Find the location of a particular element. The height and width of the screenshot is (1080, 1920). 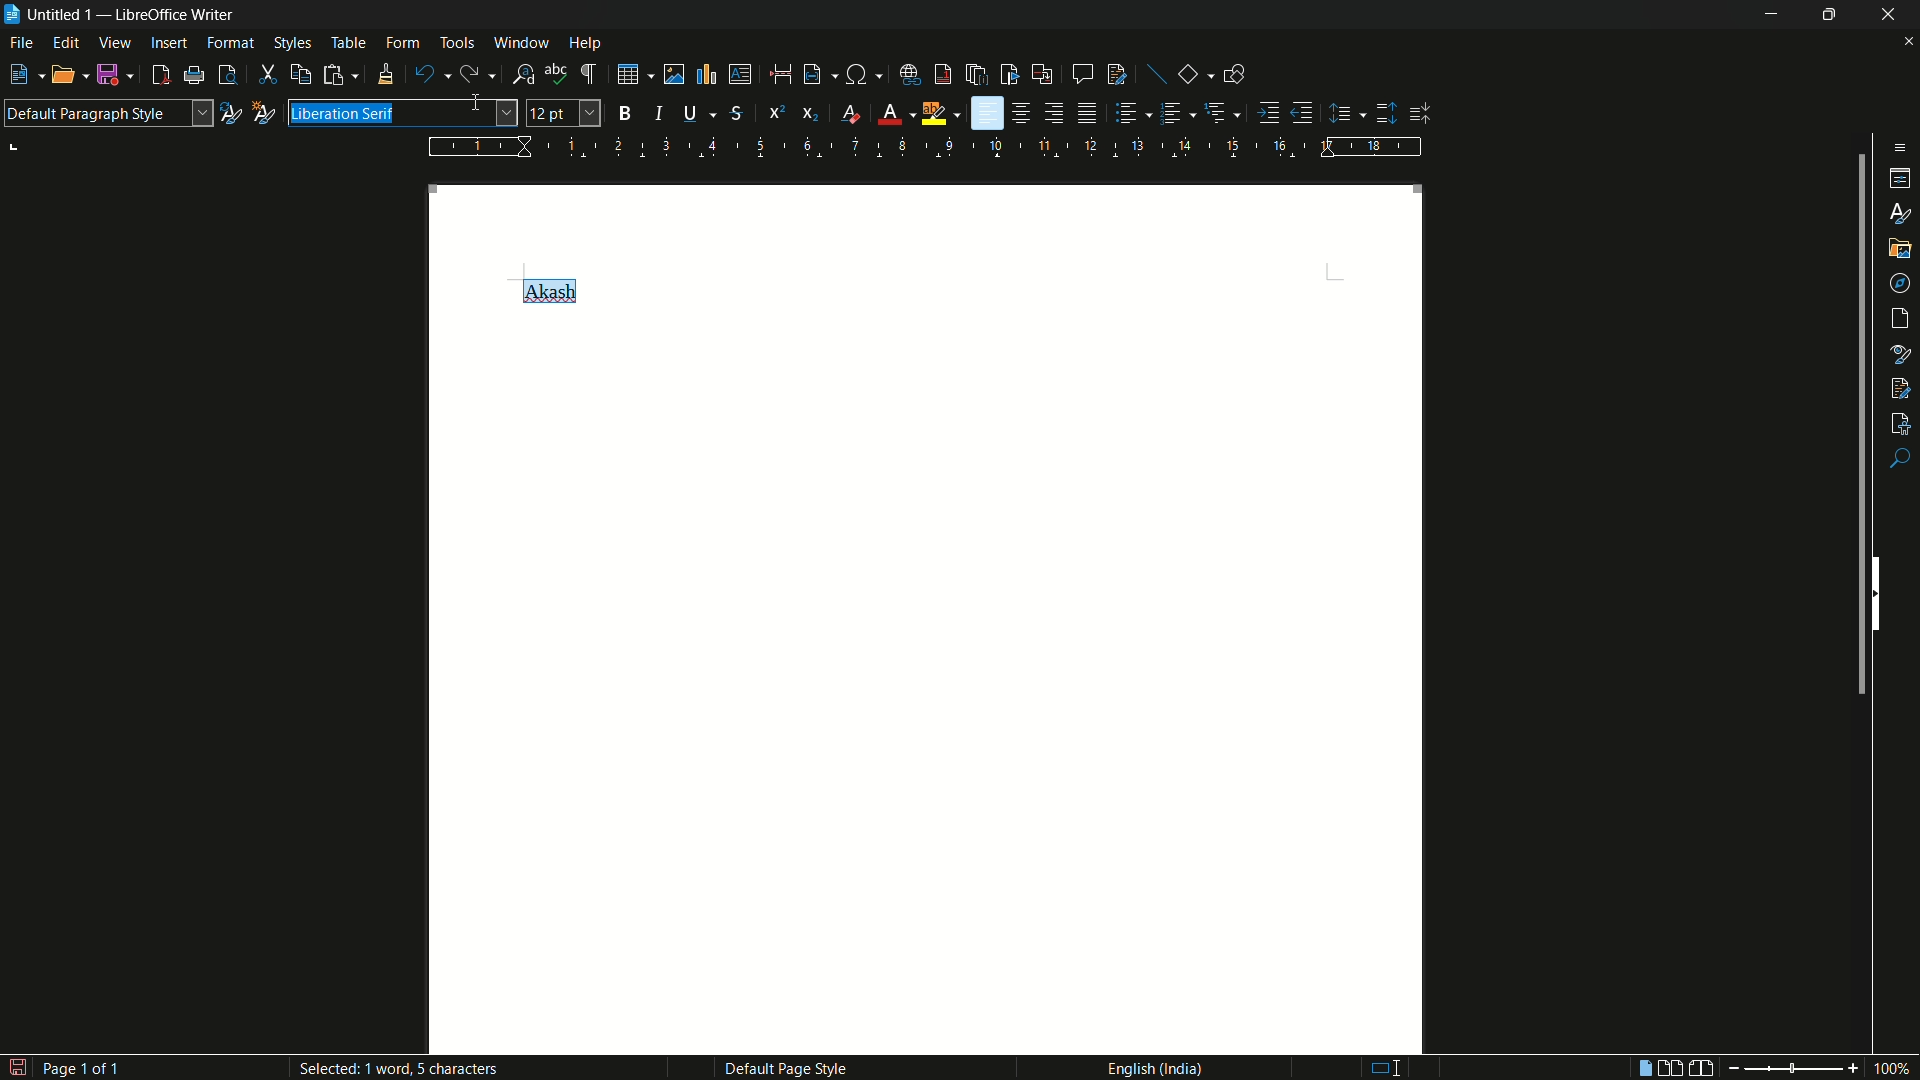

underline is located at coordinates (690, 112).